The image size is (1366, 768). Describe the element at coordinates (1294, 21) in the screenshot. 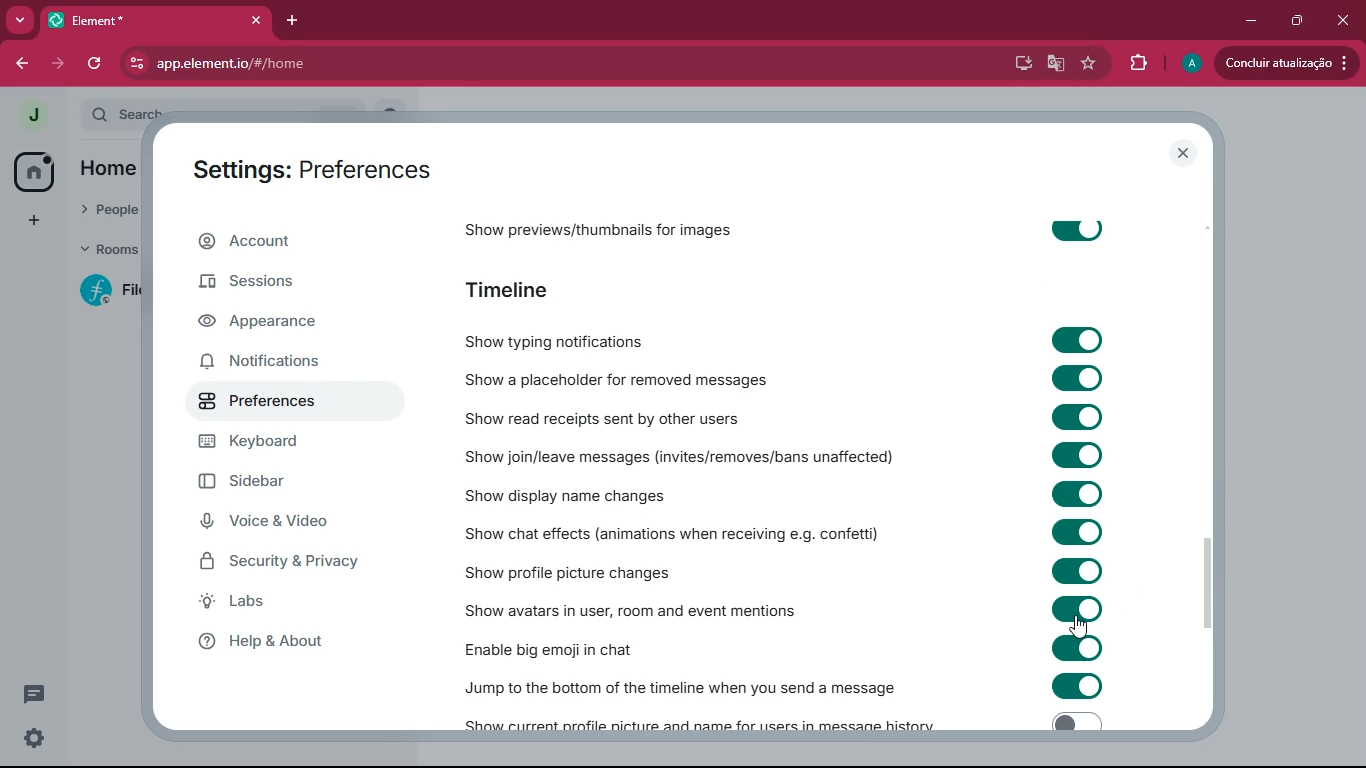

I see `restore down` at that location.